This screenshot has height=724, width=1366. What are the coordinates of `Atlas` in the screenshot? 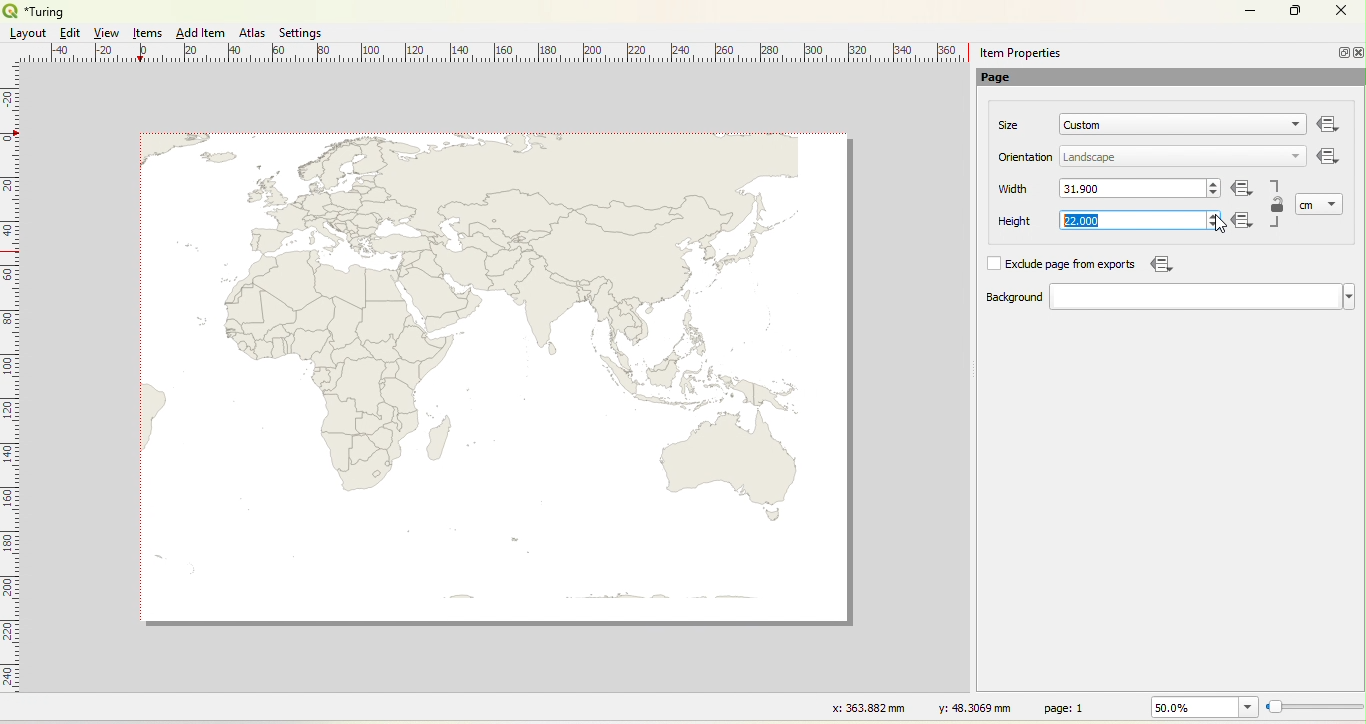 It's located at (252, 32).